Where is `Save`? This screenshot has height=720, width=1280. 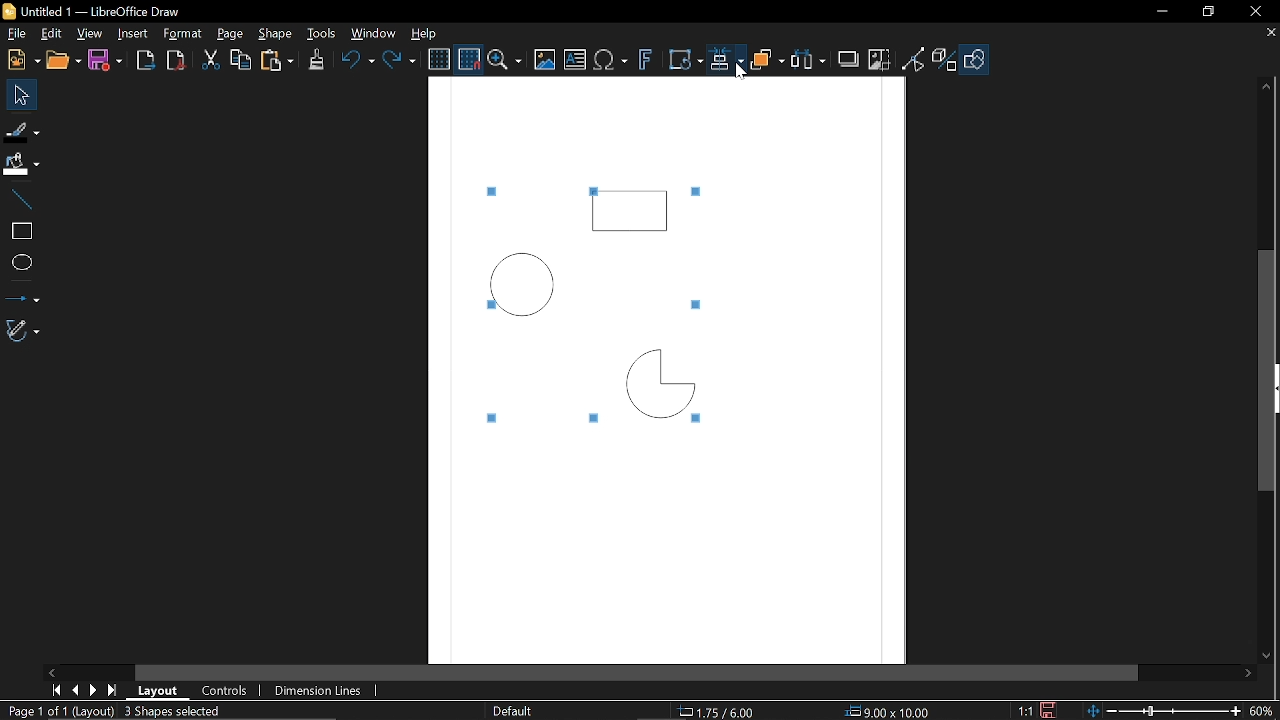 Save is located at coordinates (1046, 709).